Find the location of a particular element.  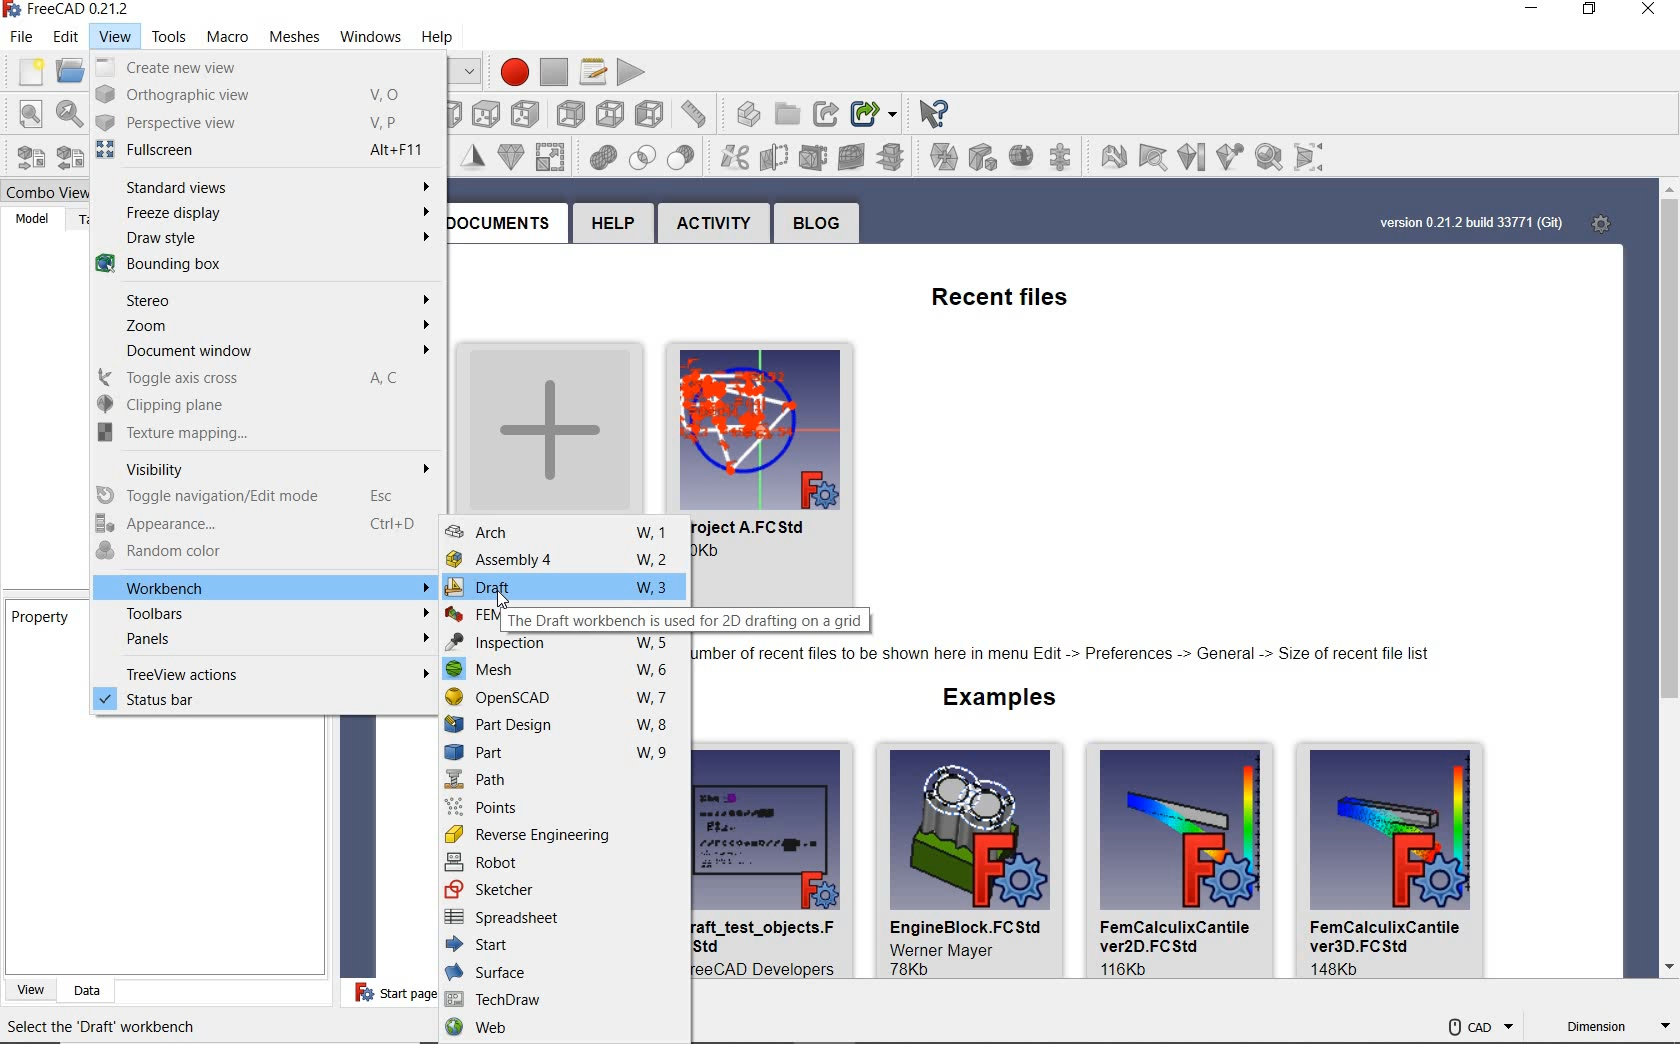

version 0.21.2 build 33771 (Git) is located at coordinates (1469, 223).